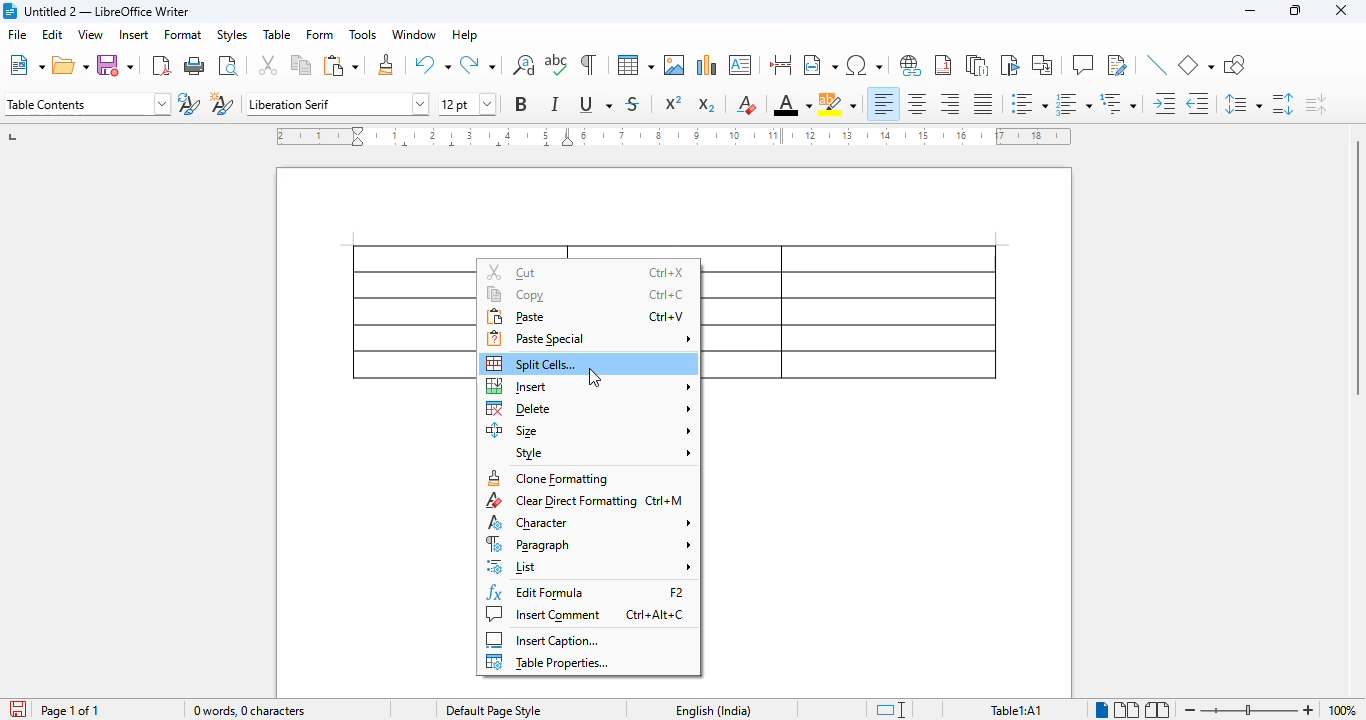  I want to click on vertical scroll bar, so click(1354, 267).